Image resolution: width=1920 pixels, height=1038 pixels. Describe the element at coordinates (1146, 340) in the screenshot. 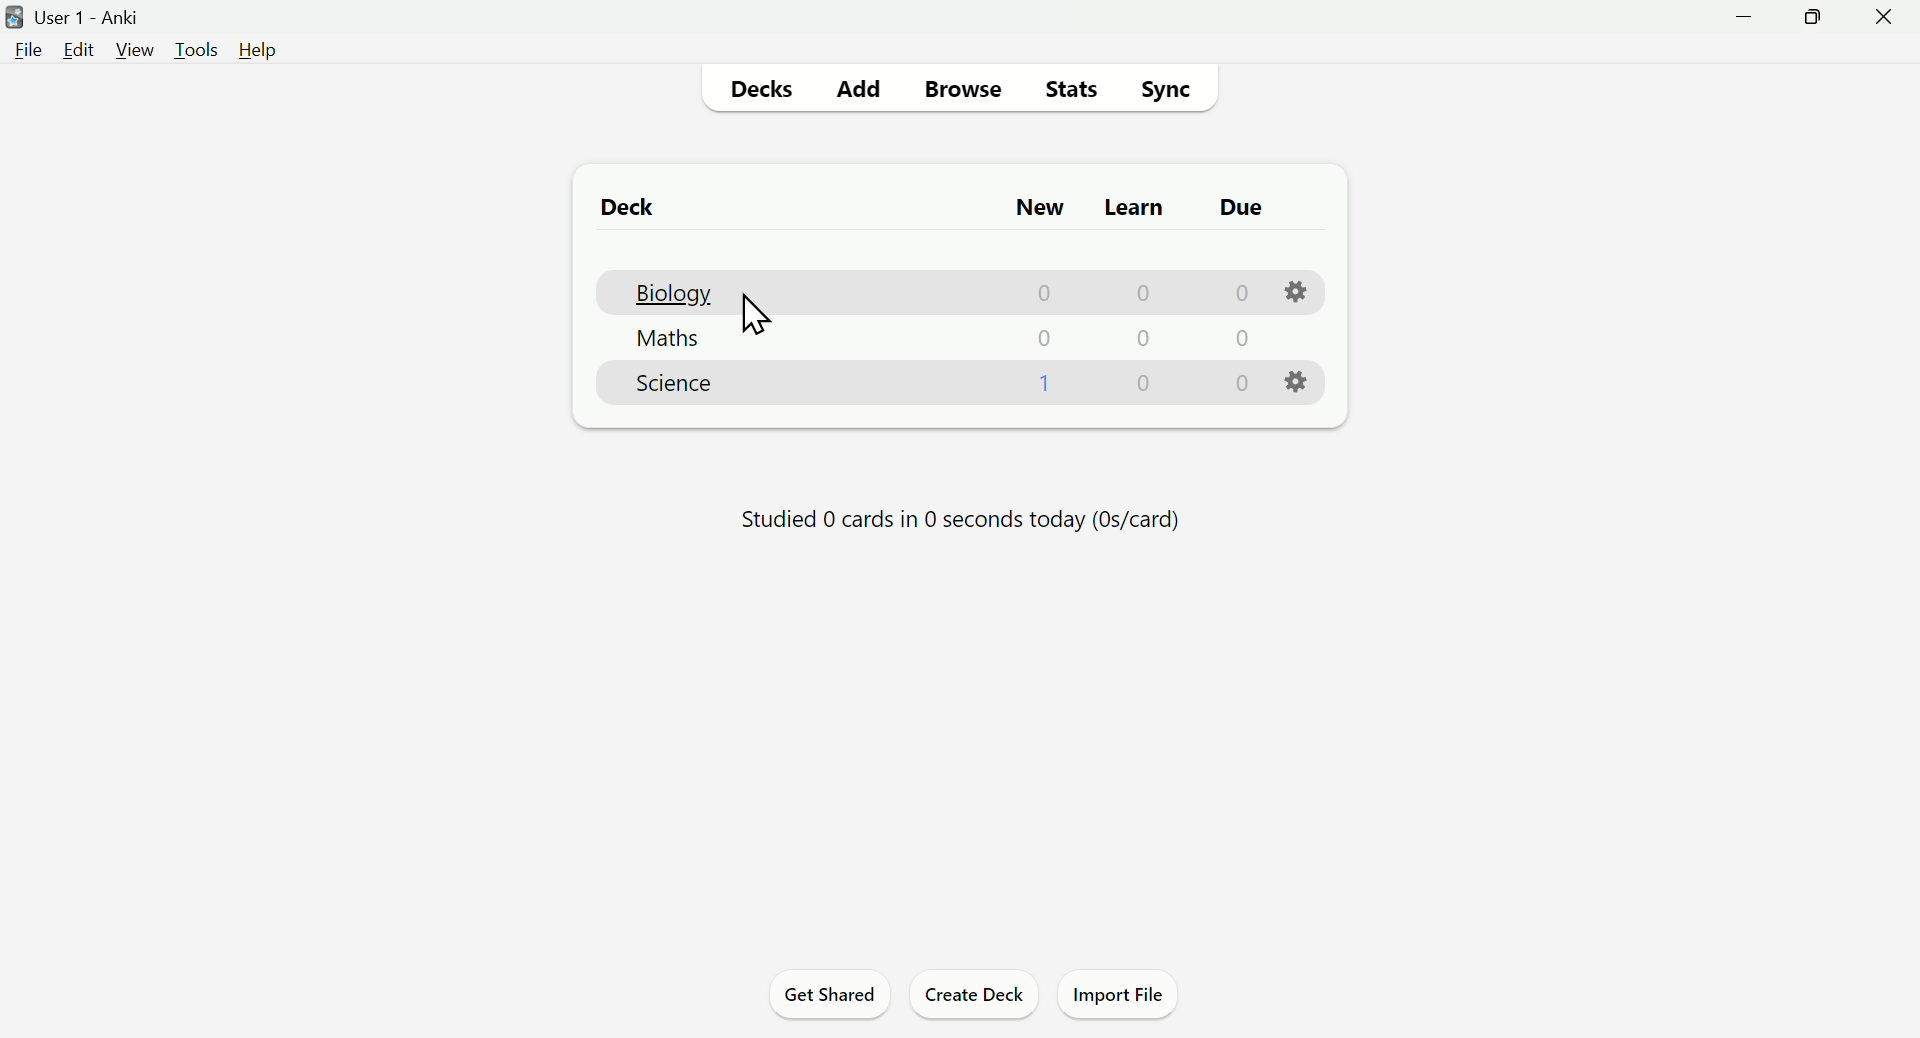

I see `0` at that location.